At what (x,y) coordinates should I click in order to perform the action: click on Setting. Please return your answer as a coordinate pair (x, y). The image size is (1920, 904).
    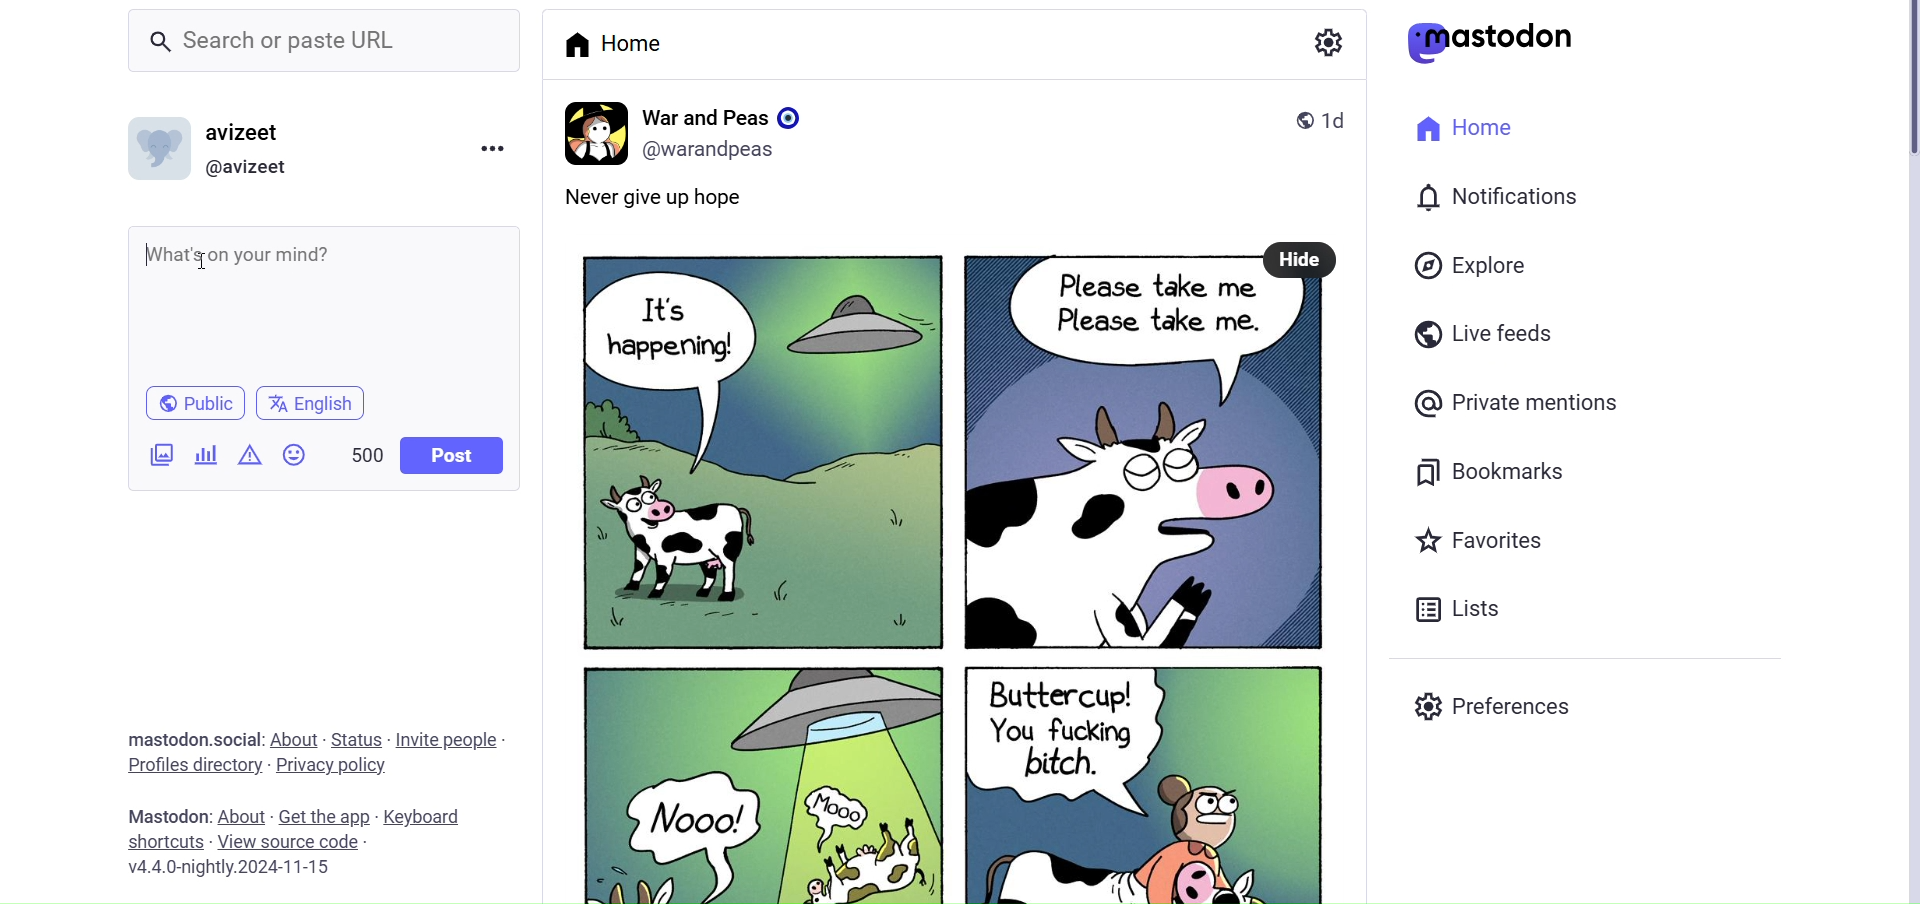
    Looking at the image, I should click on (1325, 43).